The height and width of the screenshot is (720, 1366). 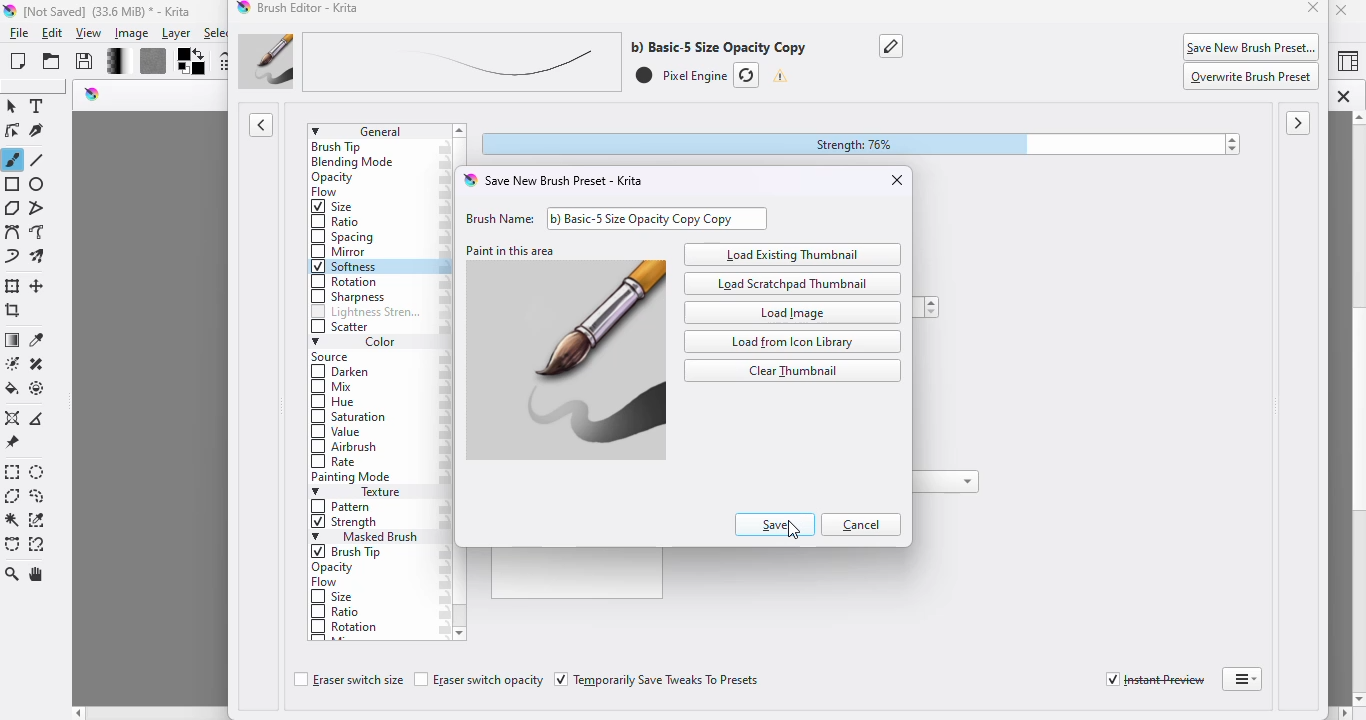 I want to click on load from icon library, so click(x=792, y=343).